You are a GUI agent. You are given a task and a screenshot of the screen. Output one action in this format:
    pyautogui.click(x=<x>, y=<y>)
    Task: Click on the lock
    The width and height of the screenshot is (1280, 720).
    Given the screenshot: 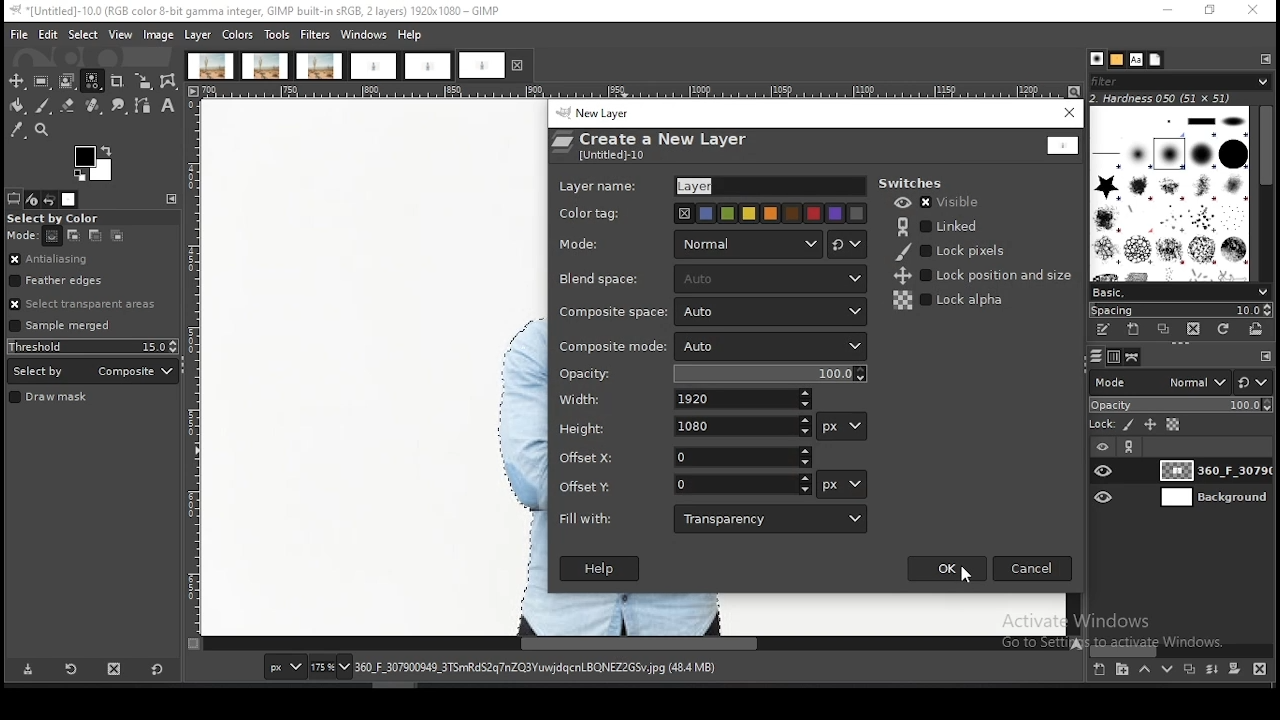 What is the action you would take?
    pyautogui.click(x=1100, y=425)
    